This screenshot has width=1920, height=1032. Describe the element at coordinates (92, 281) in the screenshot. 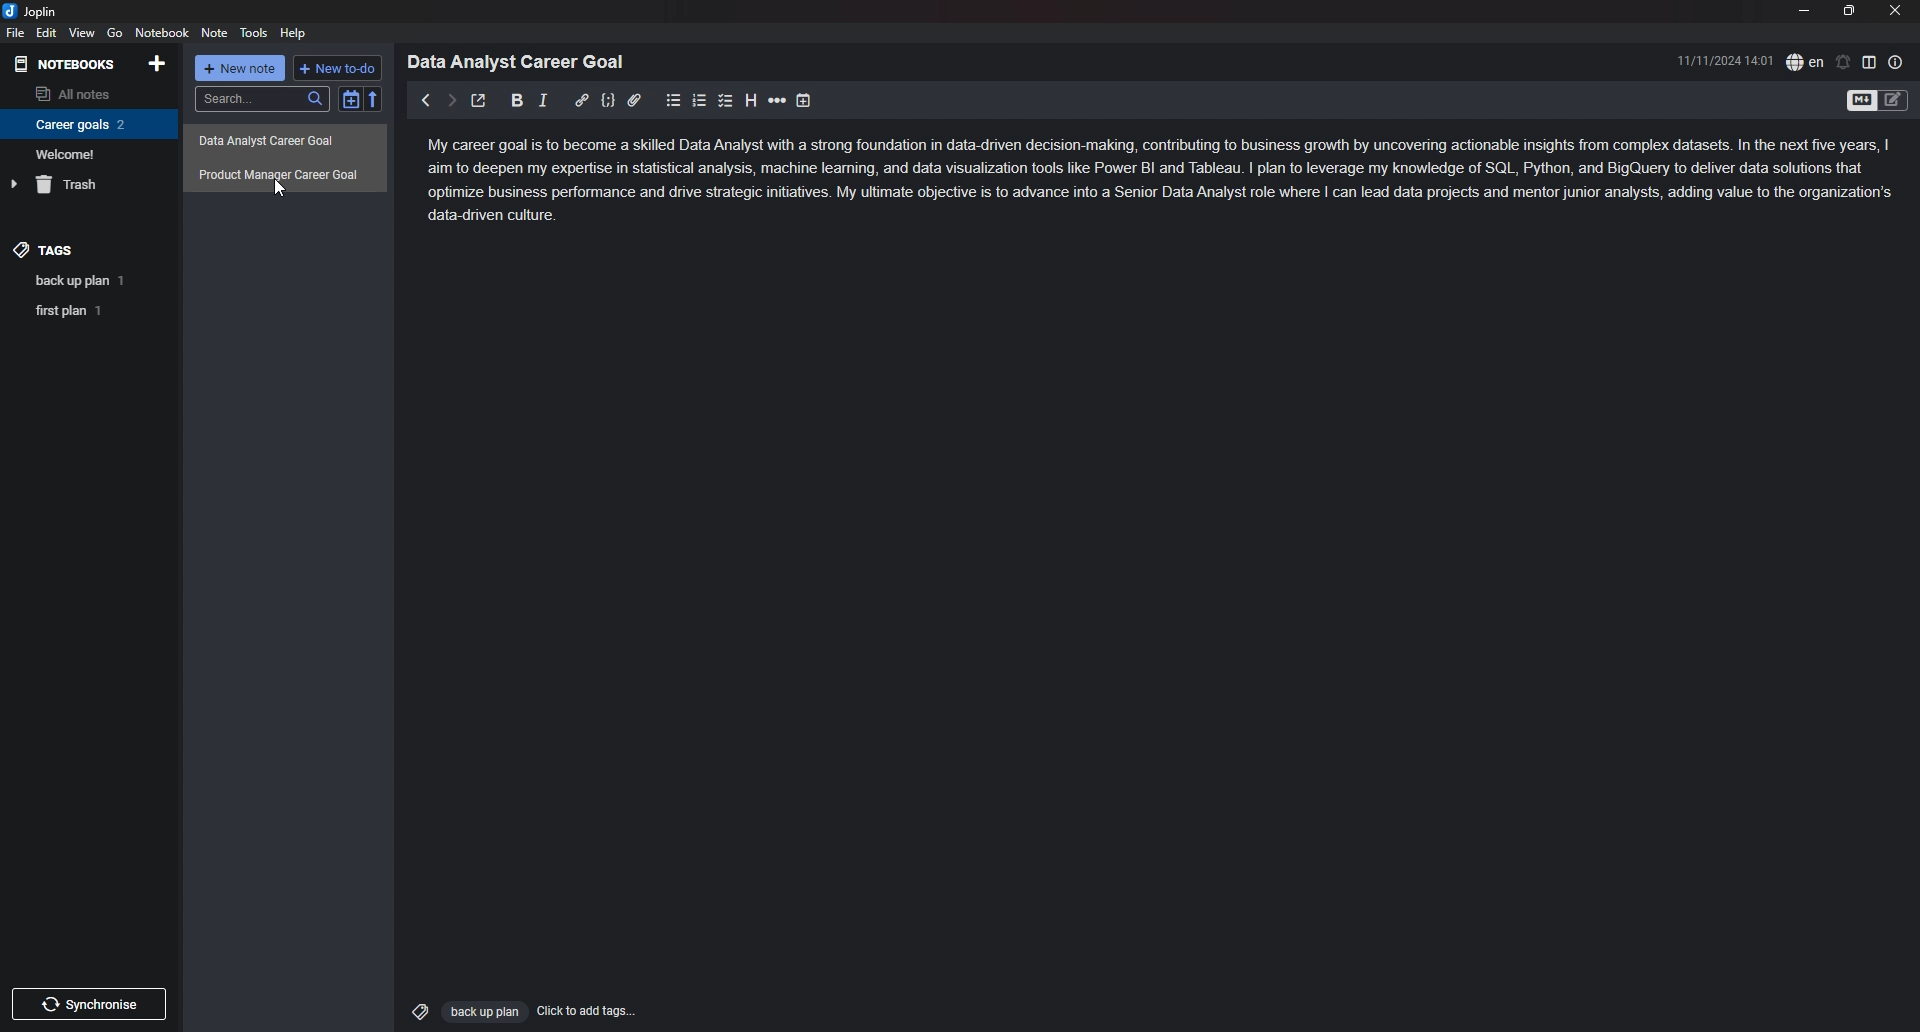

I see `back up plan 1` at that location.